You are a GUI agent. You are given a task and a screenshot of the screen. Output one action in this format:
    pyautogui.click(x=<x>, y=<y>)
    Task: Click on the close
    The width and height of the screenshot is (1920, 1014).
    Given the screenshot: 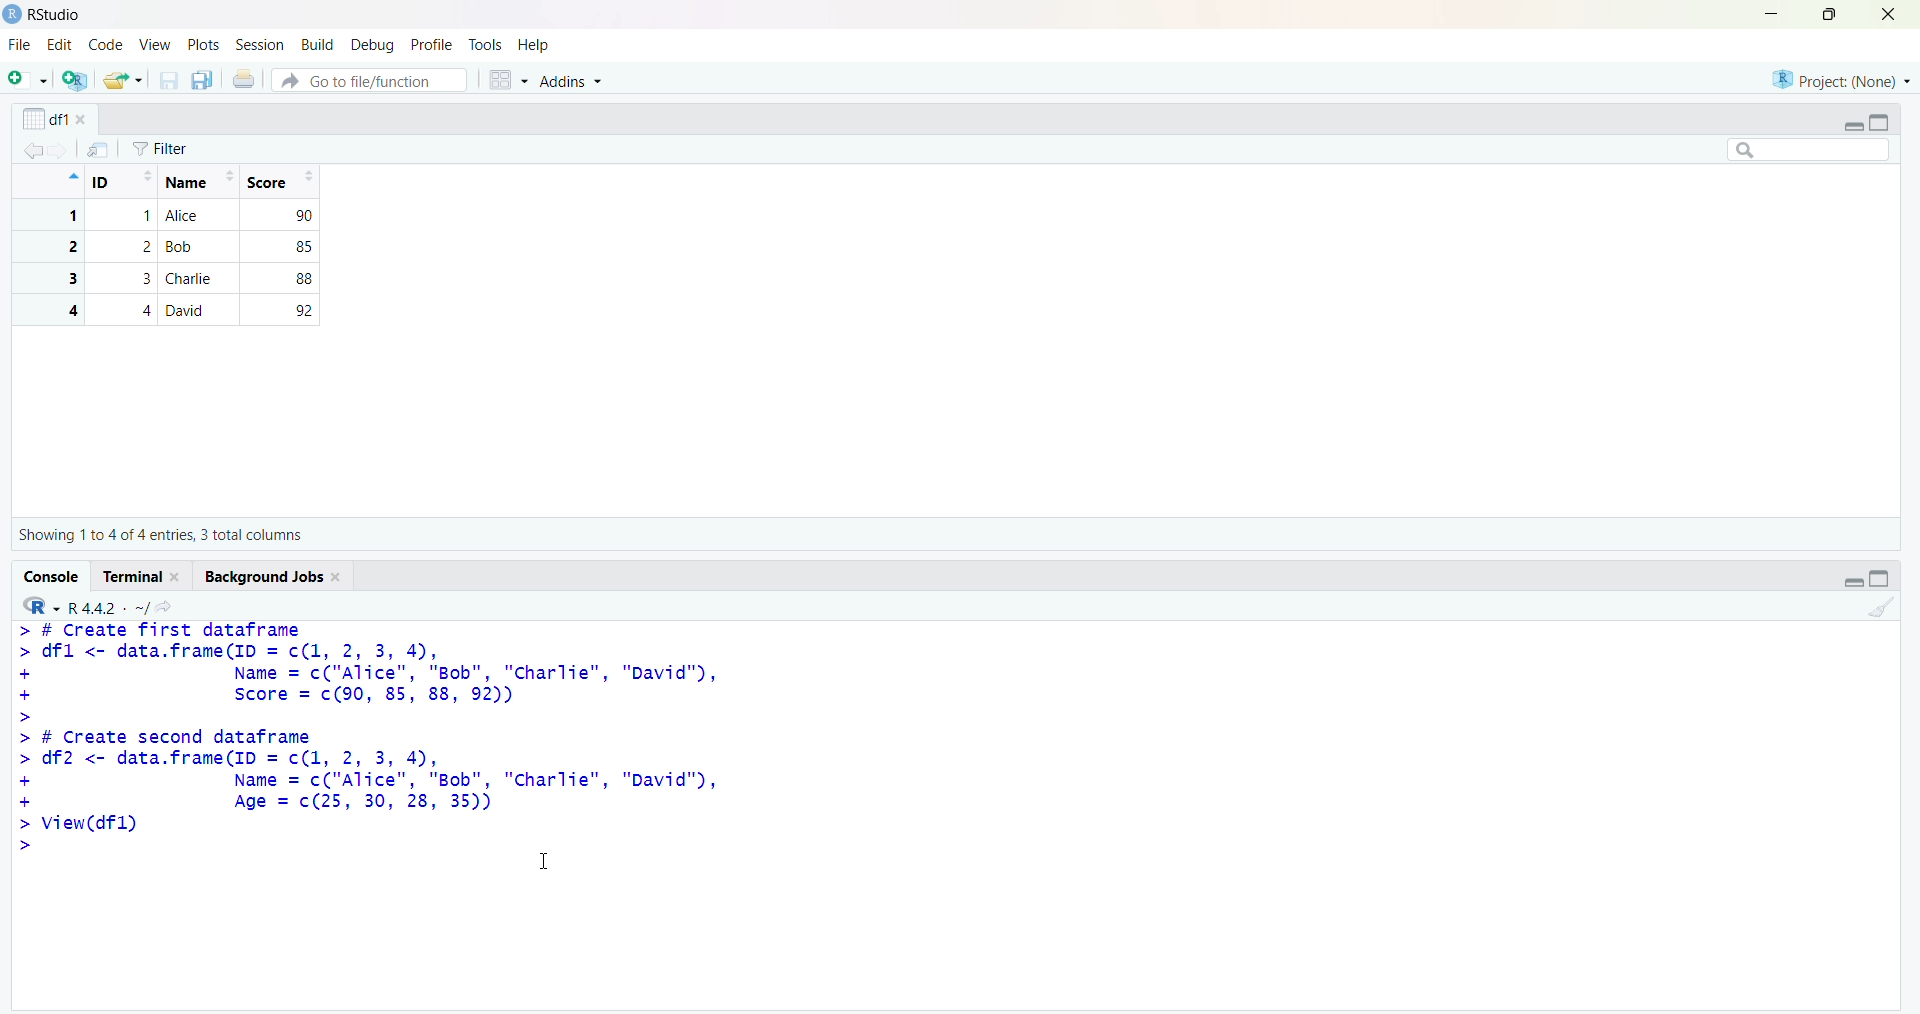 What is the action you would take?
    pyautogui.click(x=1889, y=14)
    